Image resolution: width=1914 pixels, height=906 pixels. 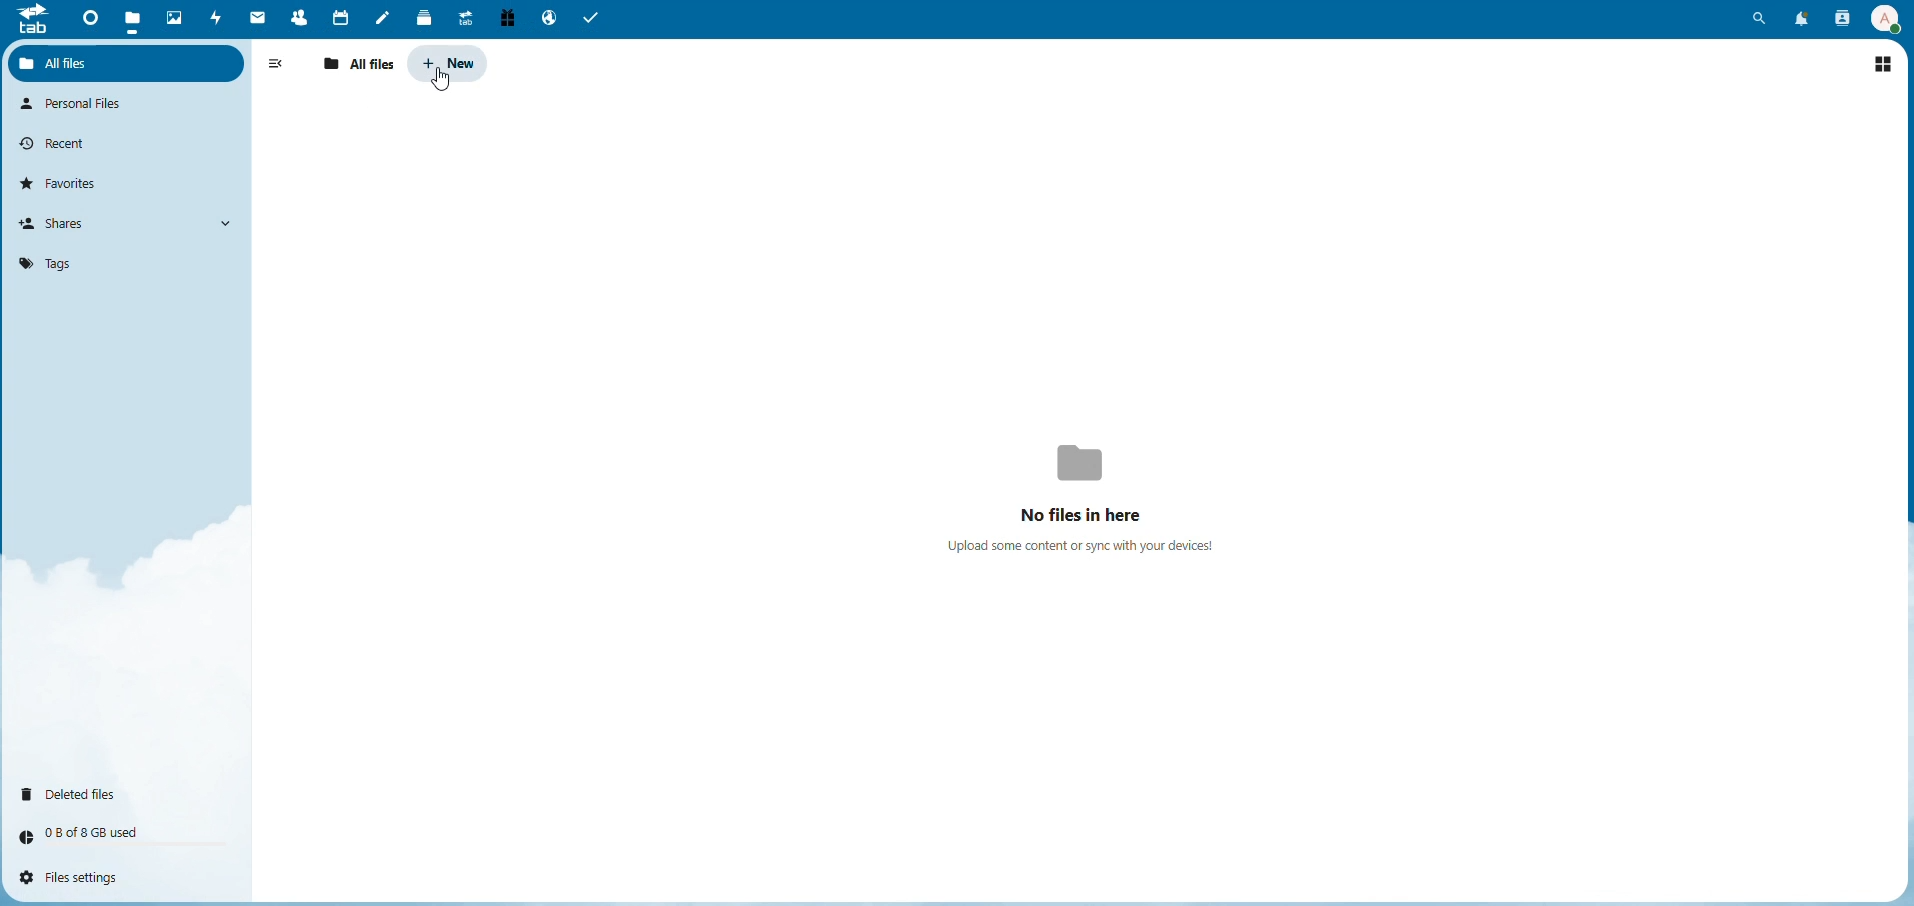 I want to click on Tasks, so click(x=597, y=19).